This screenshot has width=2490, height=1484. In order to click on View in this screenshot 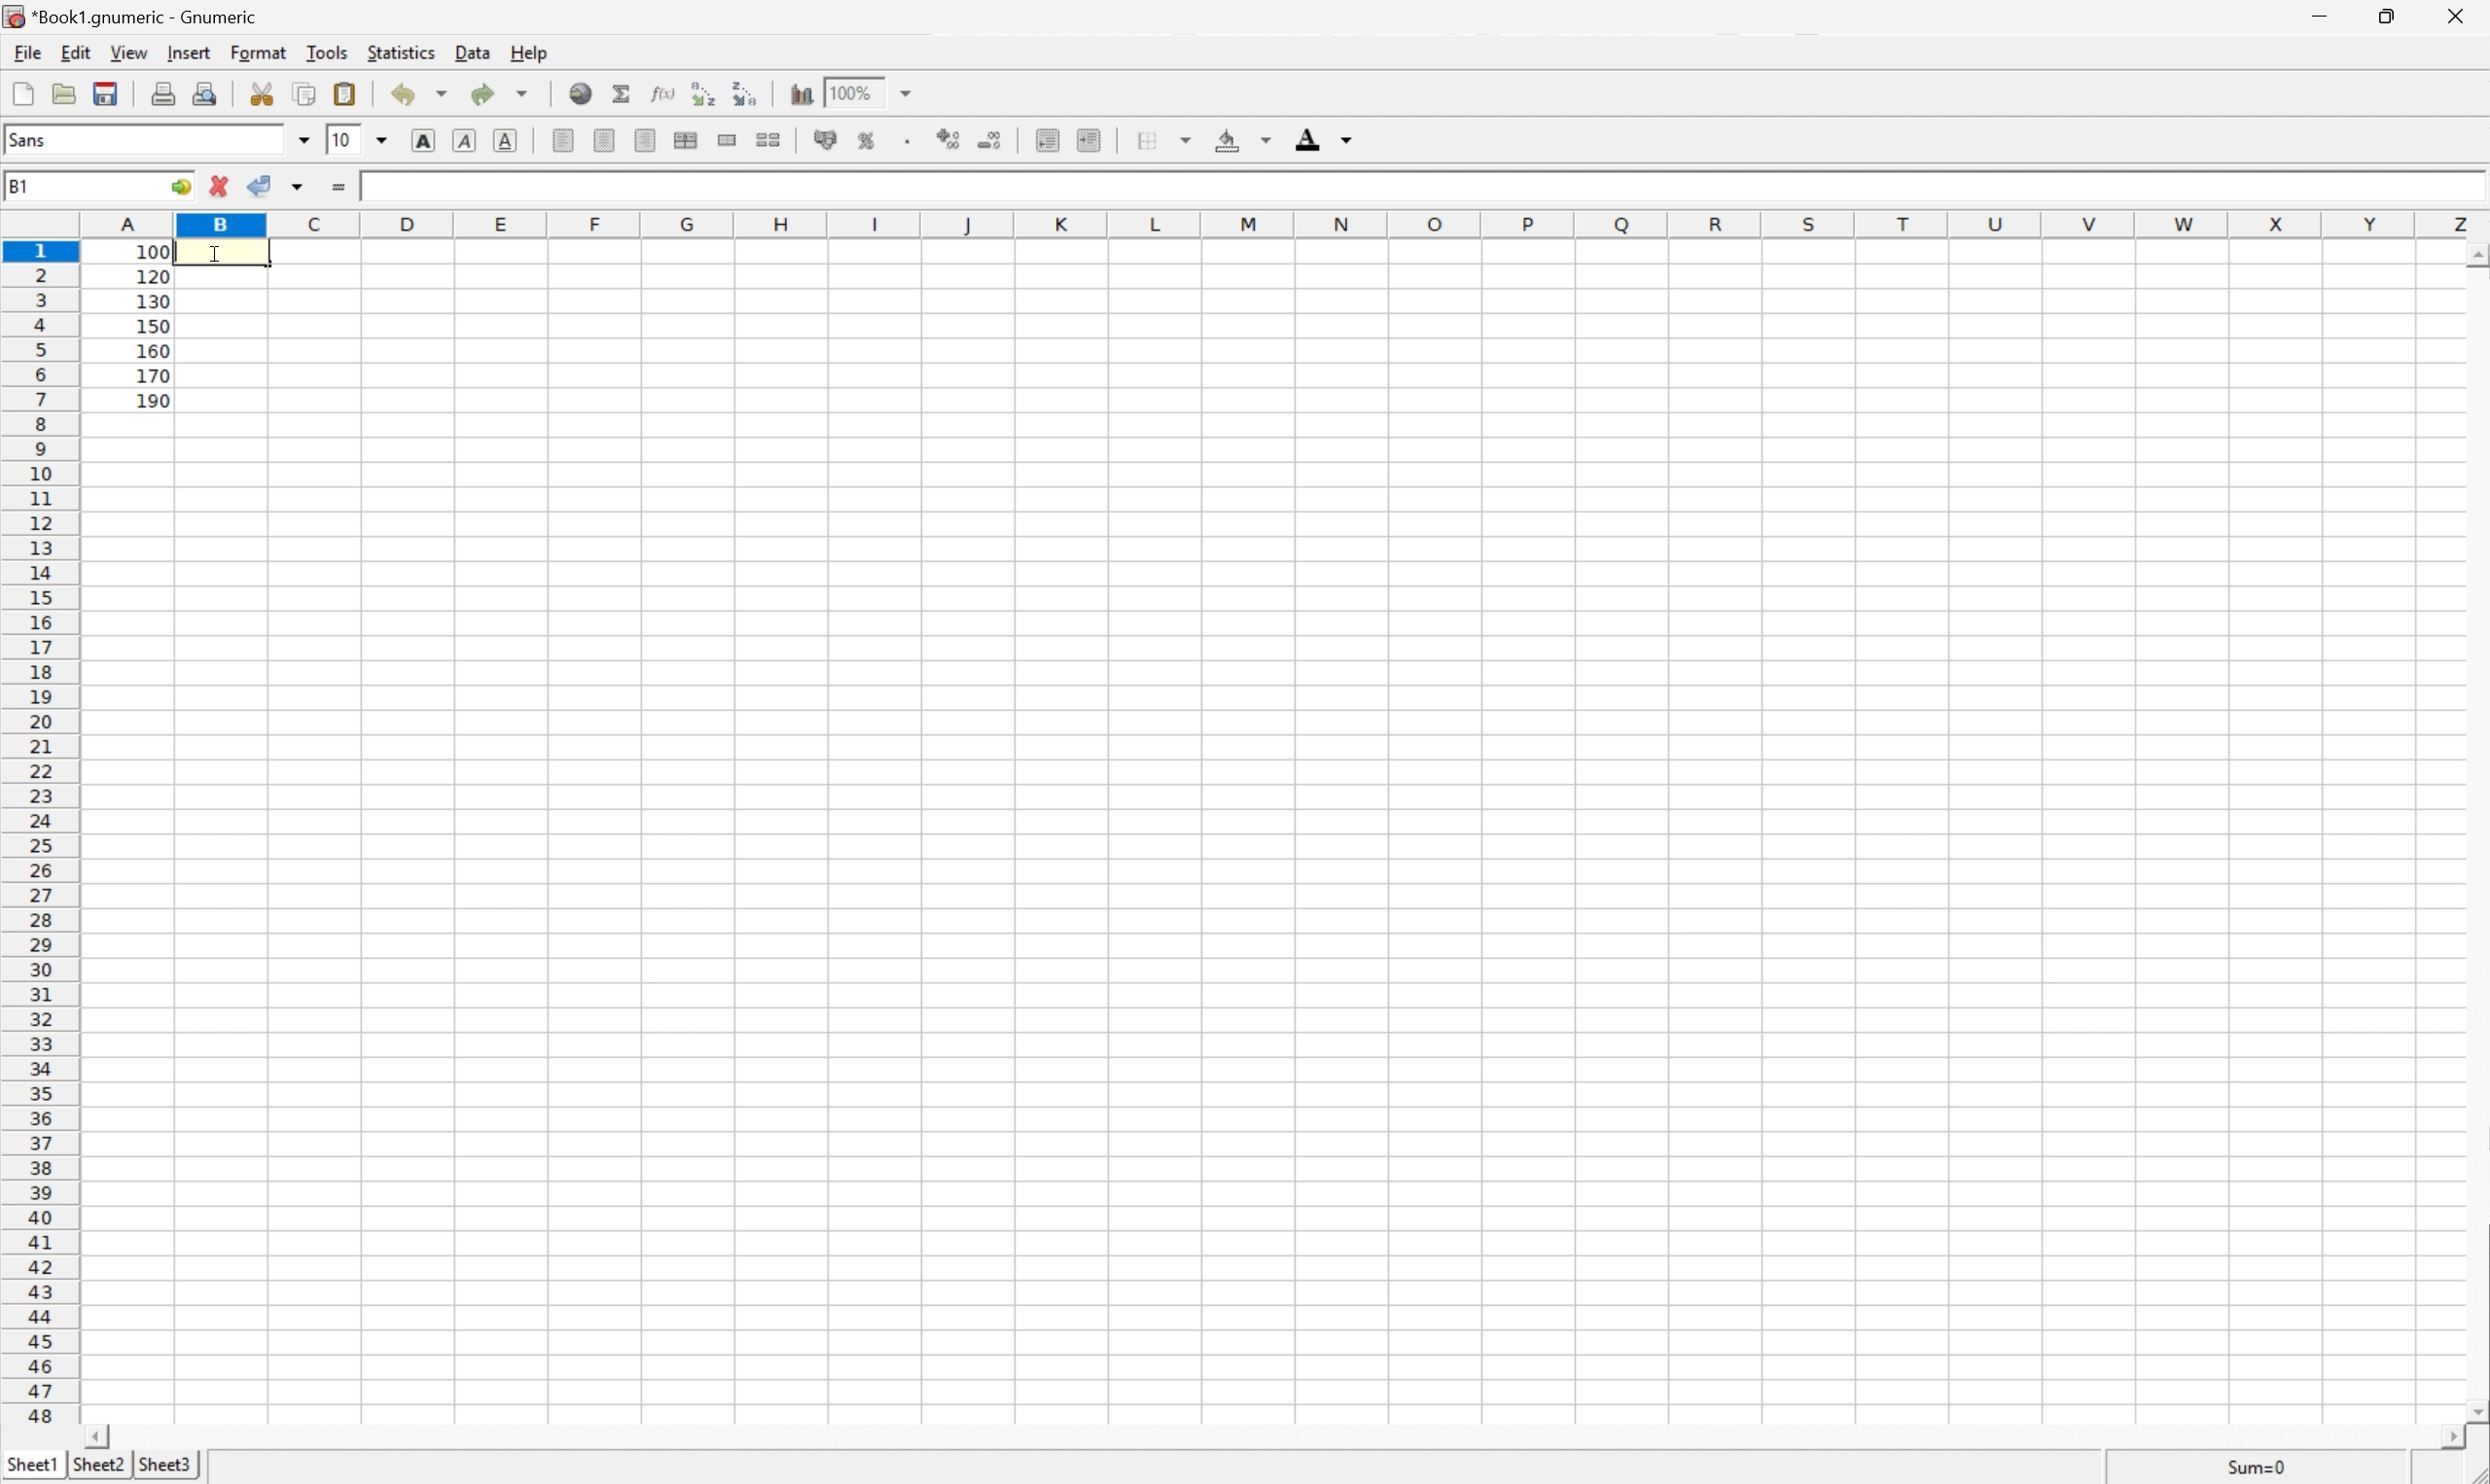, I will do `click(129, 52)`.